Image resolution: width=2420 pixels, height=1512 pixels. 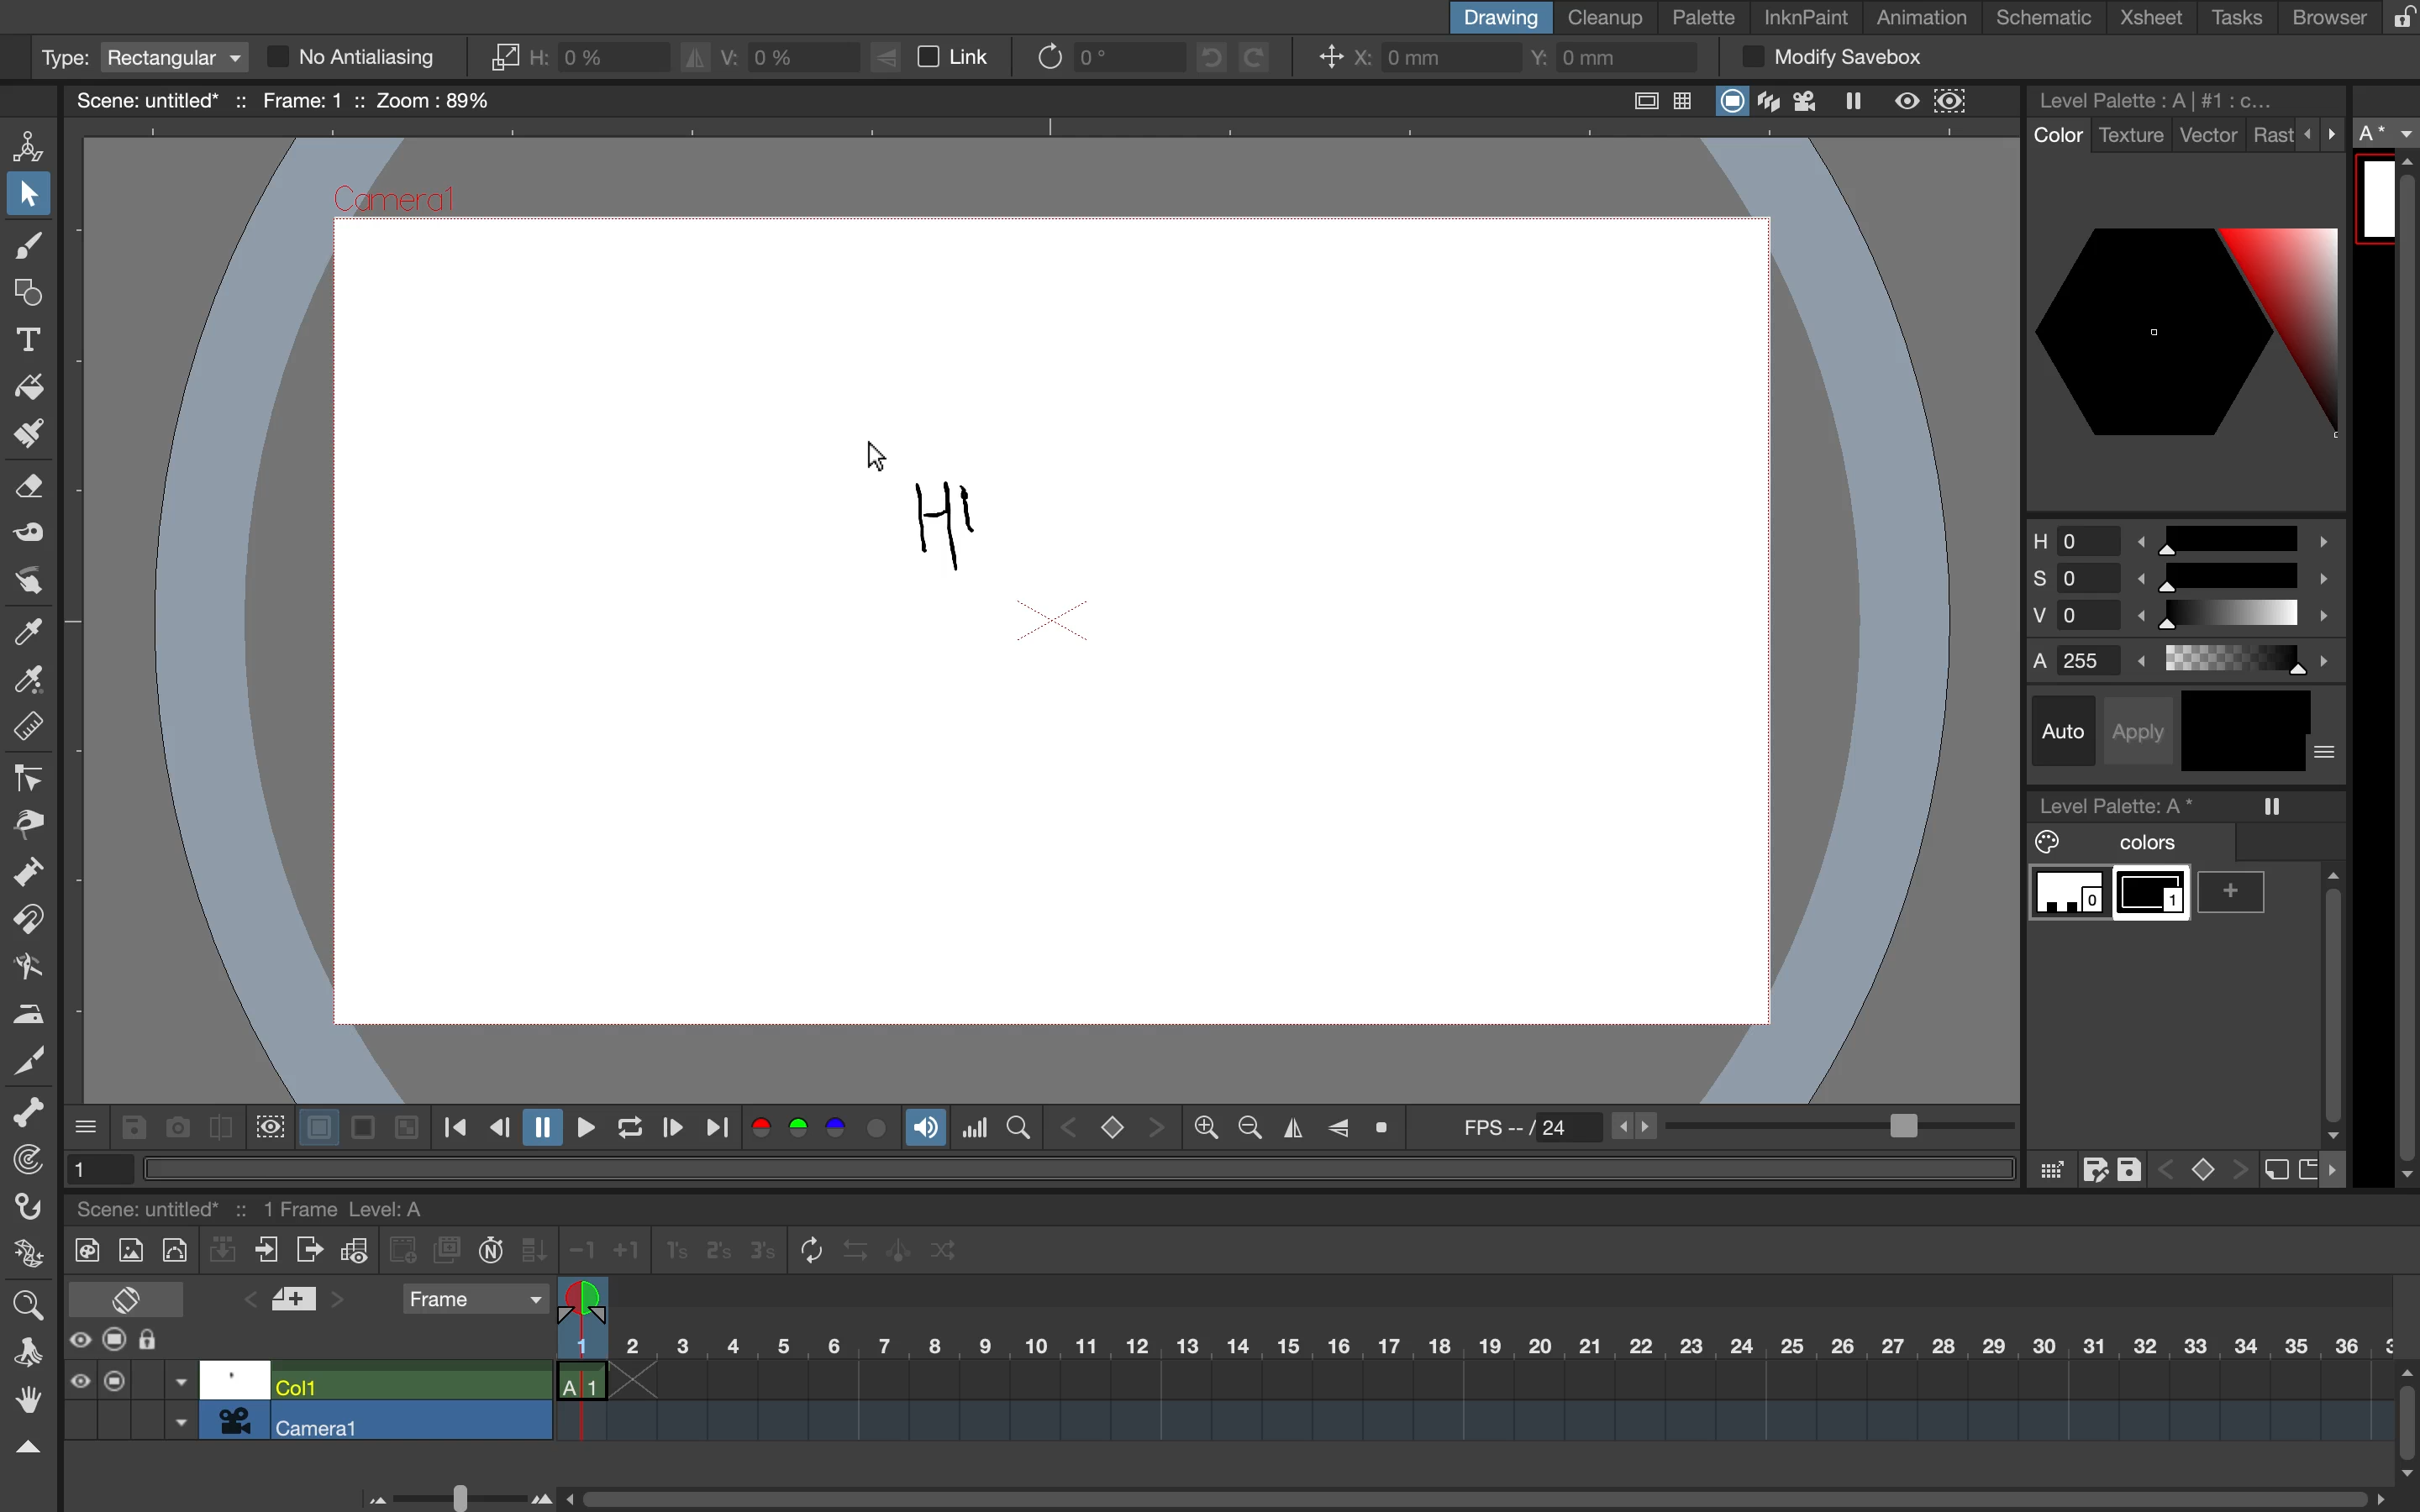 I want to click on click and drag color palaette, so click(x=2050, y=1171).